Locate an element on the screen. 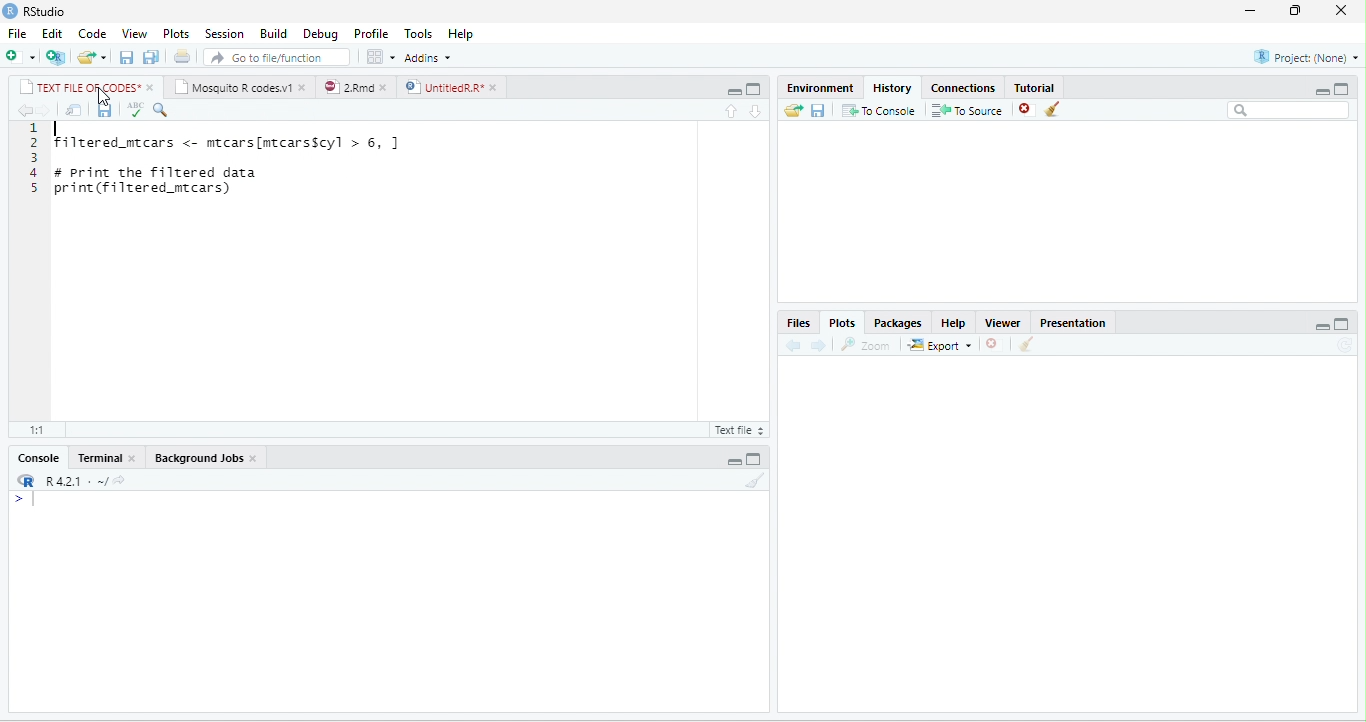  TEXT FILE OF CODES is located at coordinates (80, 86).